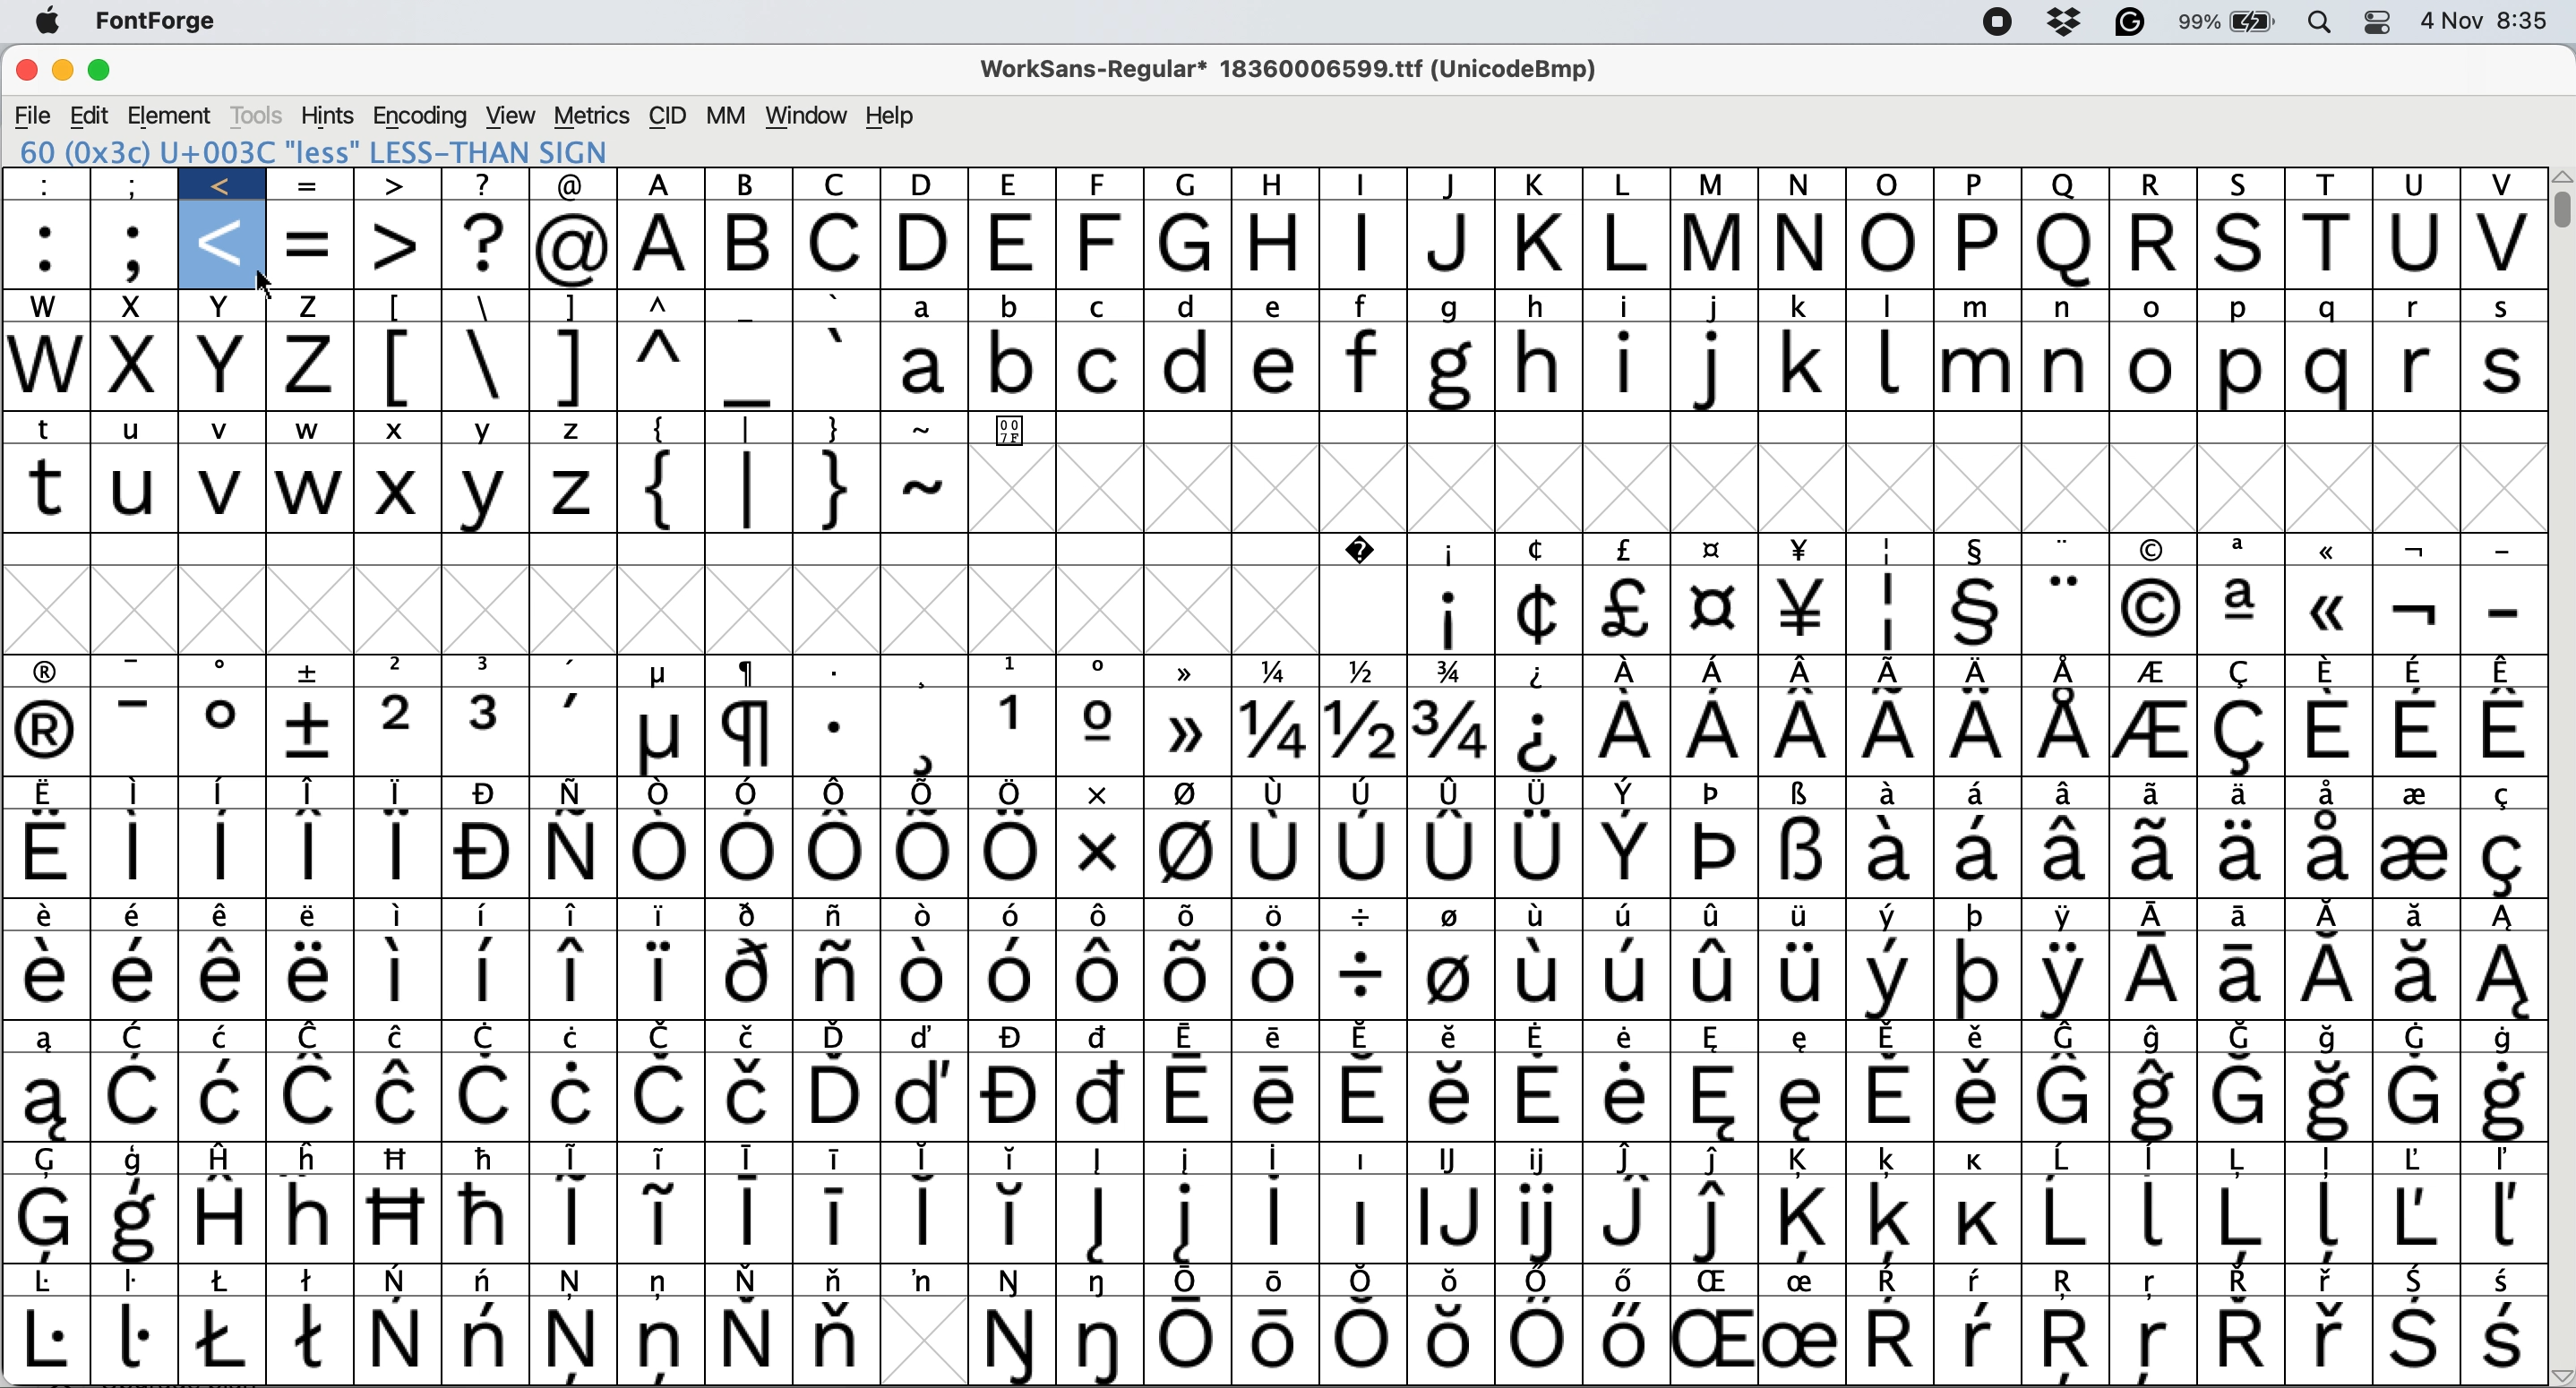 The height and width of the screenshot is (1388, 2576). Describe the element at coordinates (2238, 854) in the screenshot. I see `Symbol` at that location.